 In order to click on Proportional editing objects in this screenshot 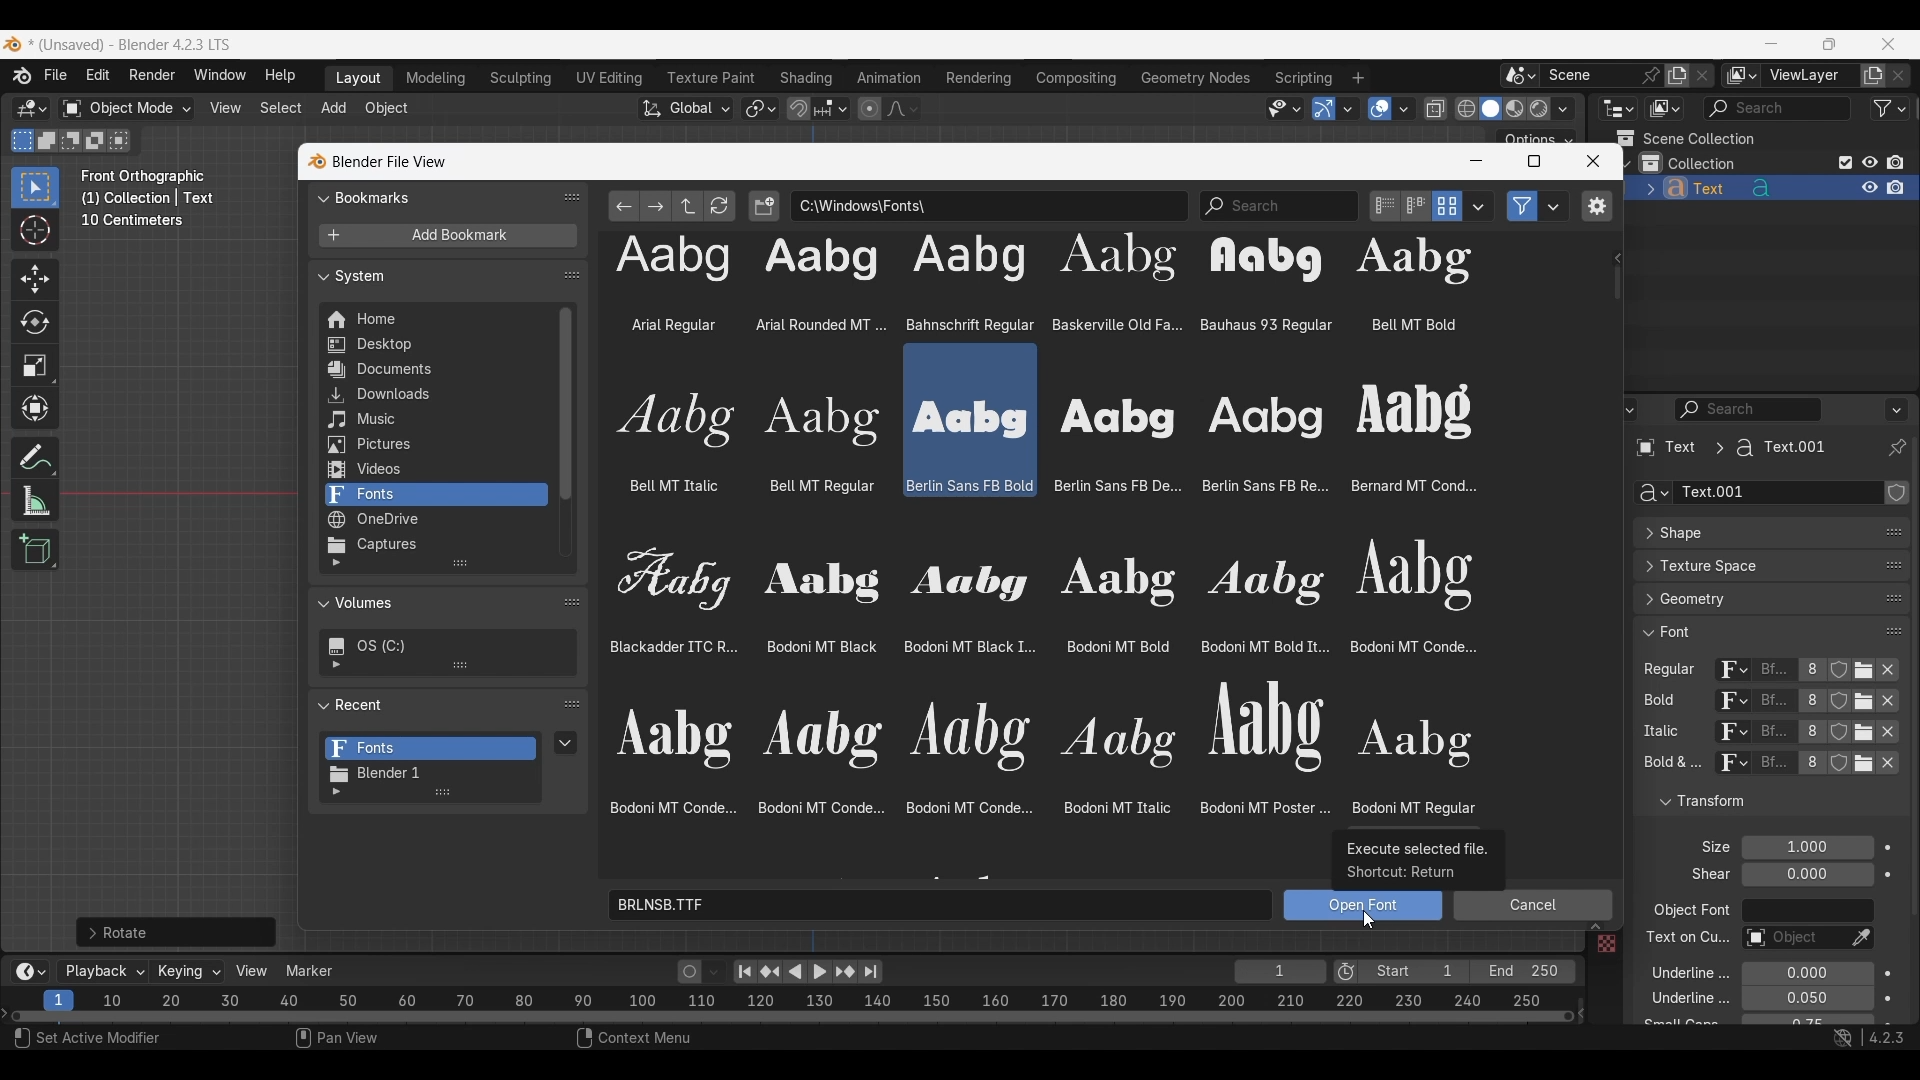, I will do `click(869, 108)`.